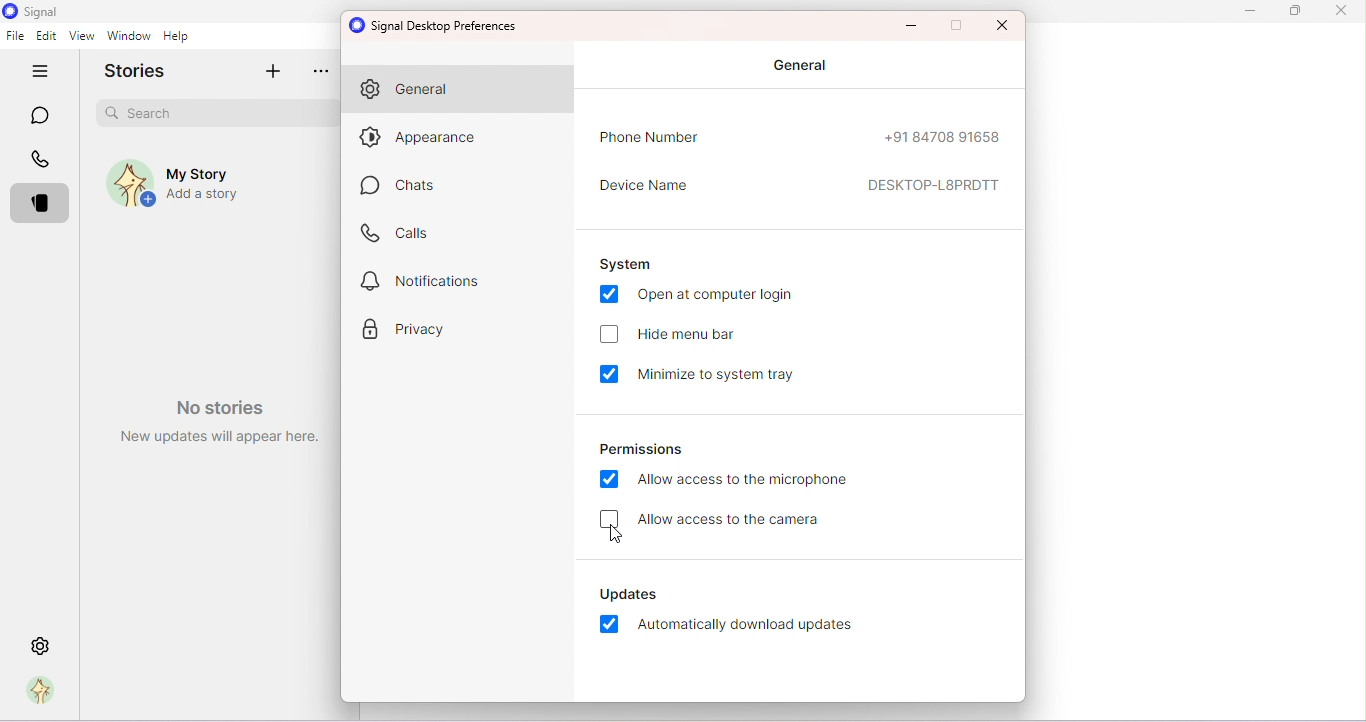 The height and width of the screenshot is (722, 1366). I want to click on Add story, so click(277, 72).